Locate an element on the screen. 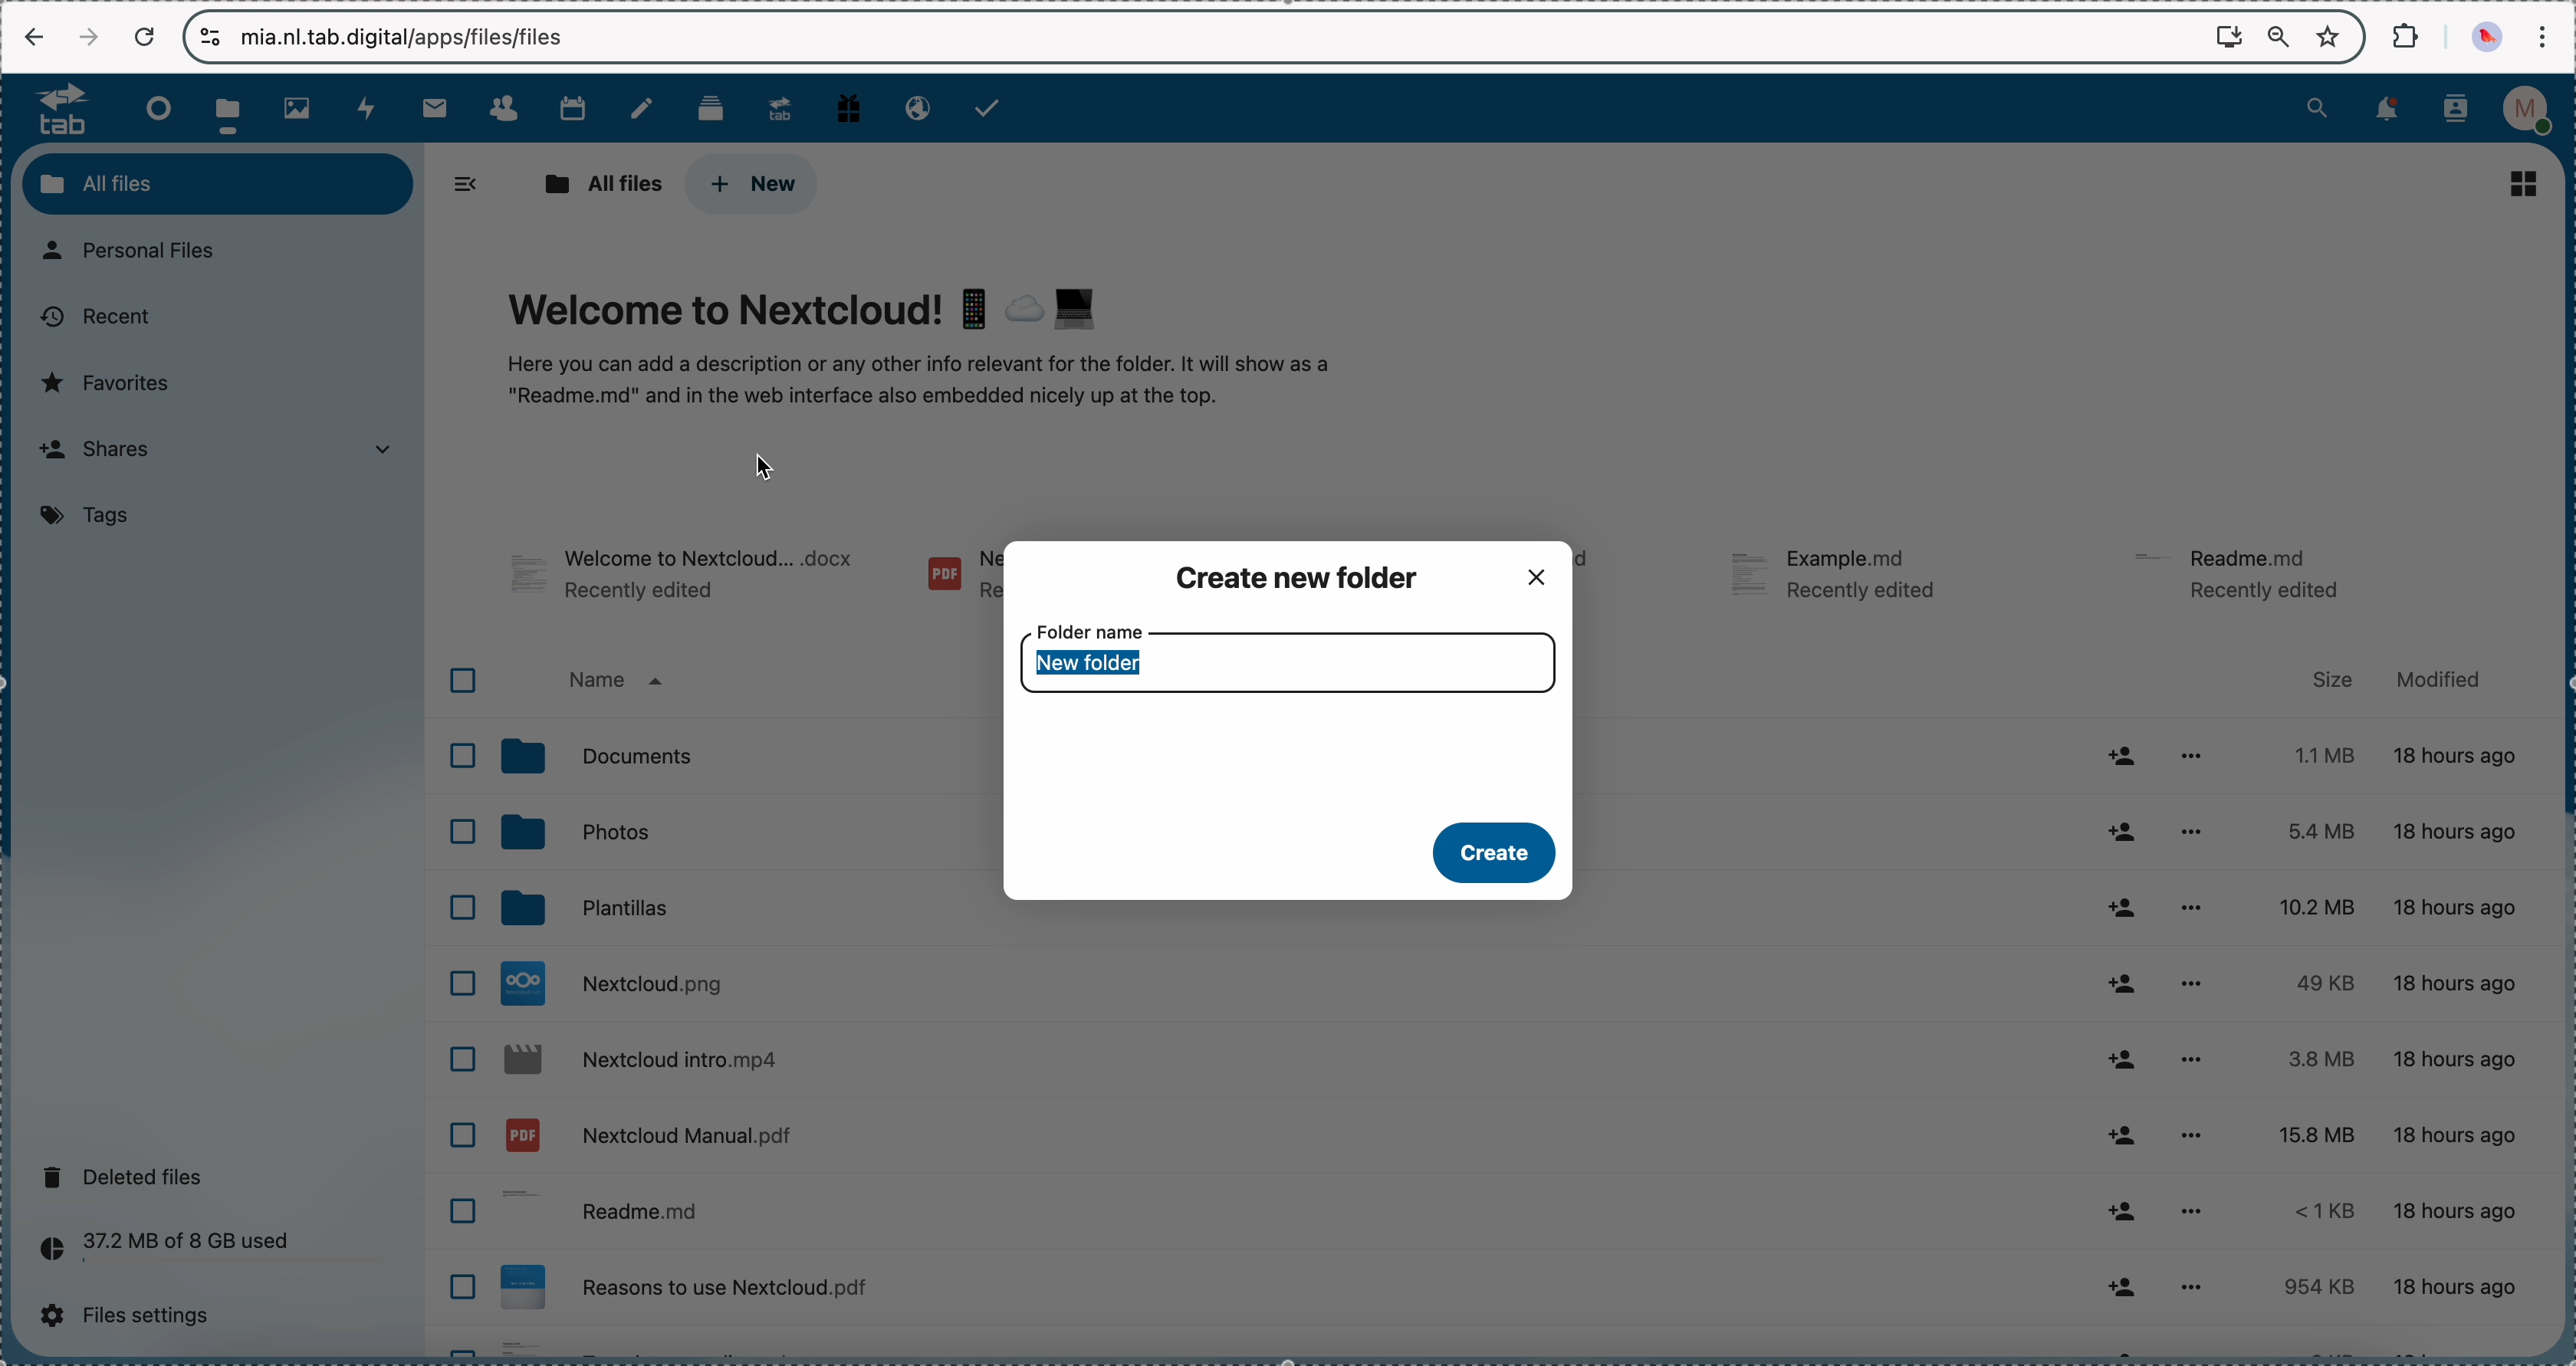  favorites is located at coordinates (112, 382).